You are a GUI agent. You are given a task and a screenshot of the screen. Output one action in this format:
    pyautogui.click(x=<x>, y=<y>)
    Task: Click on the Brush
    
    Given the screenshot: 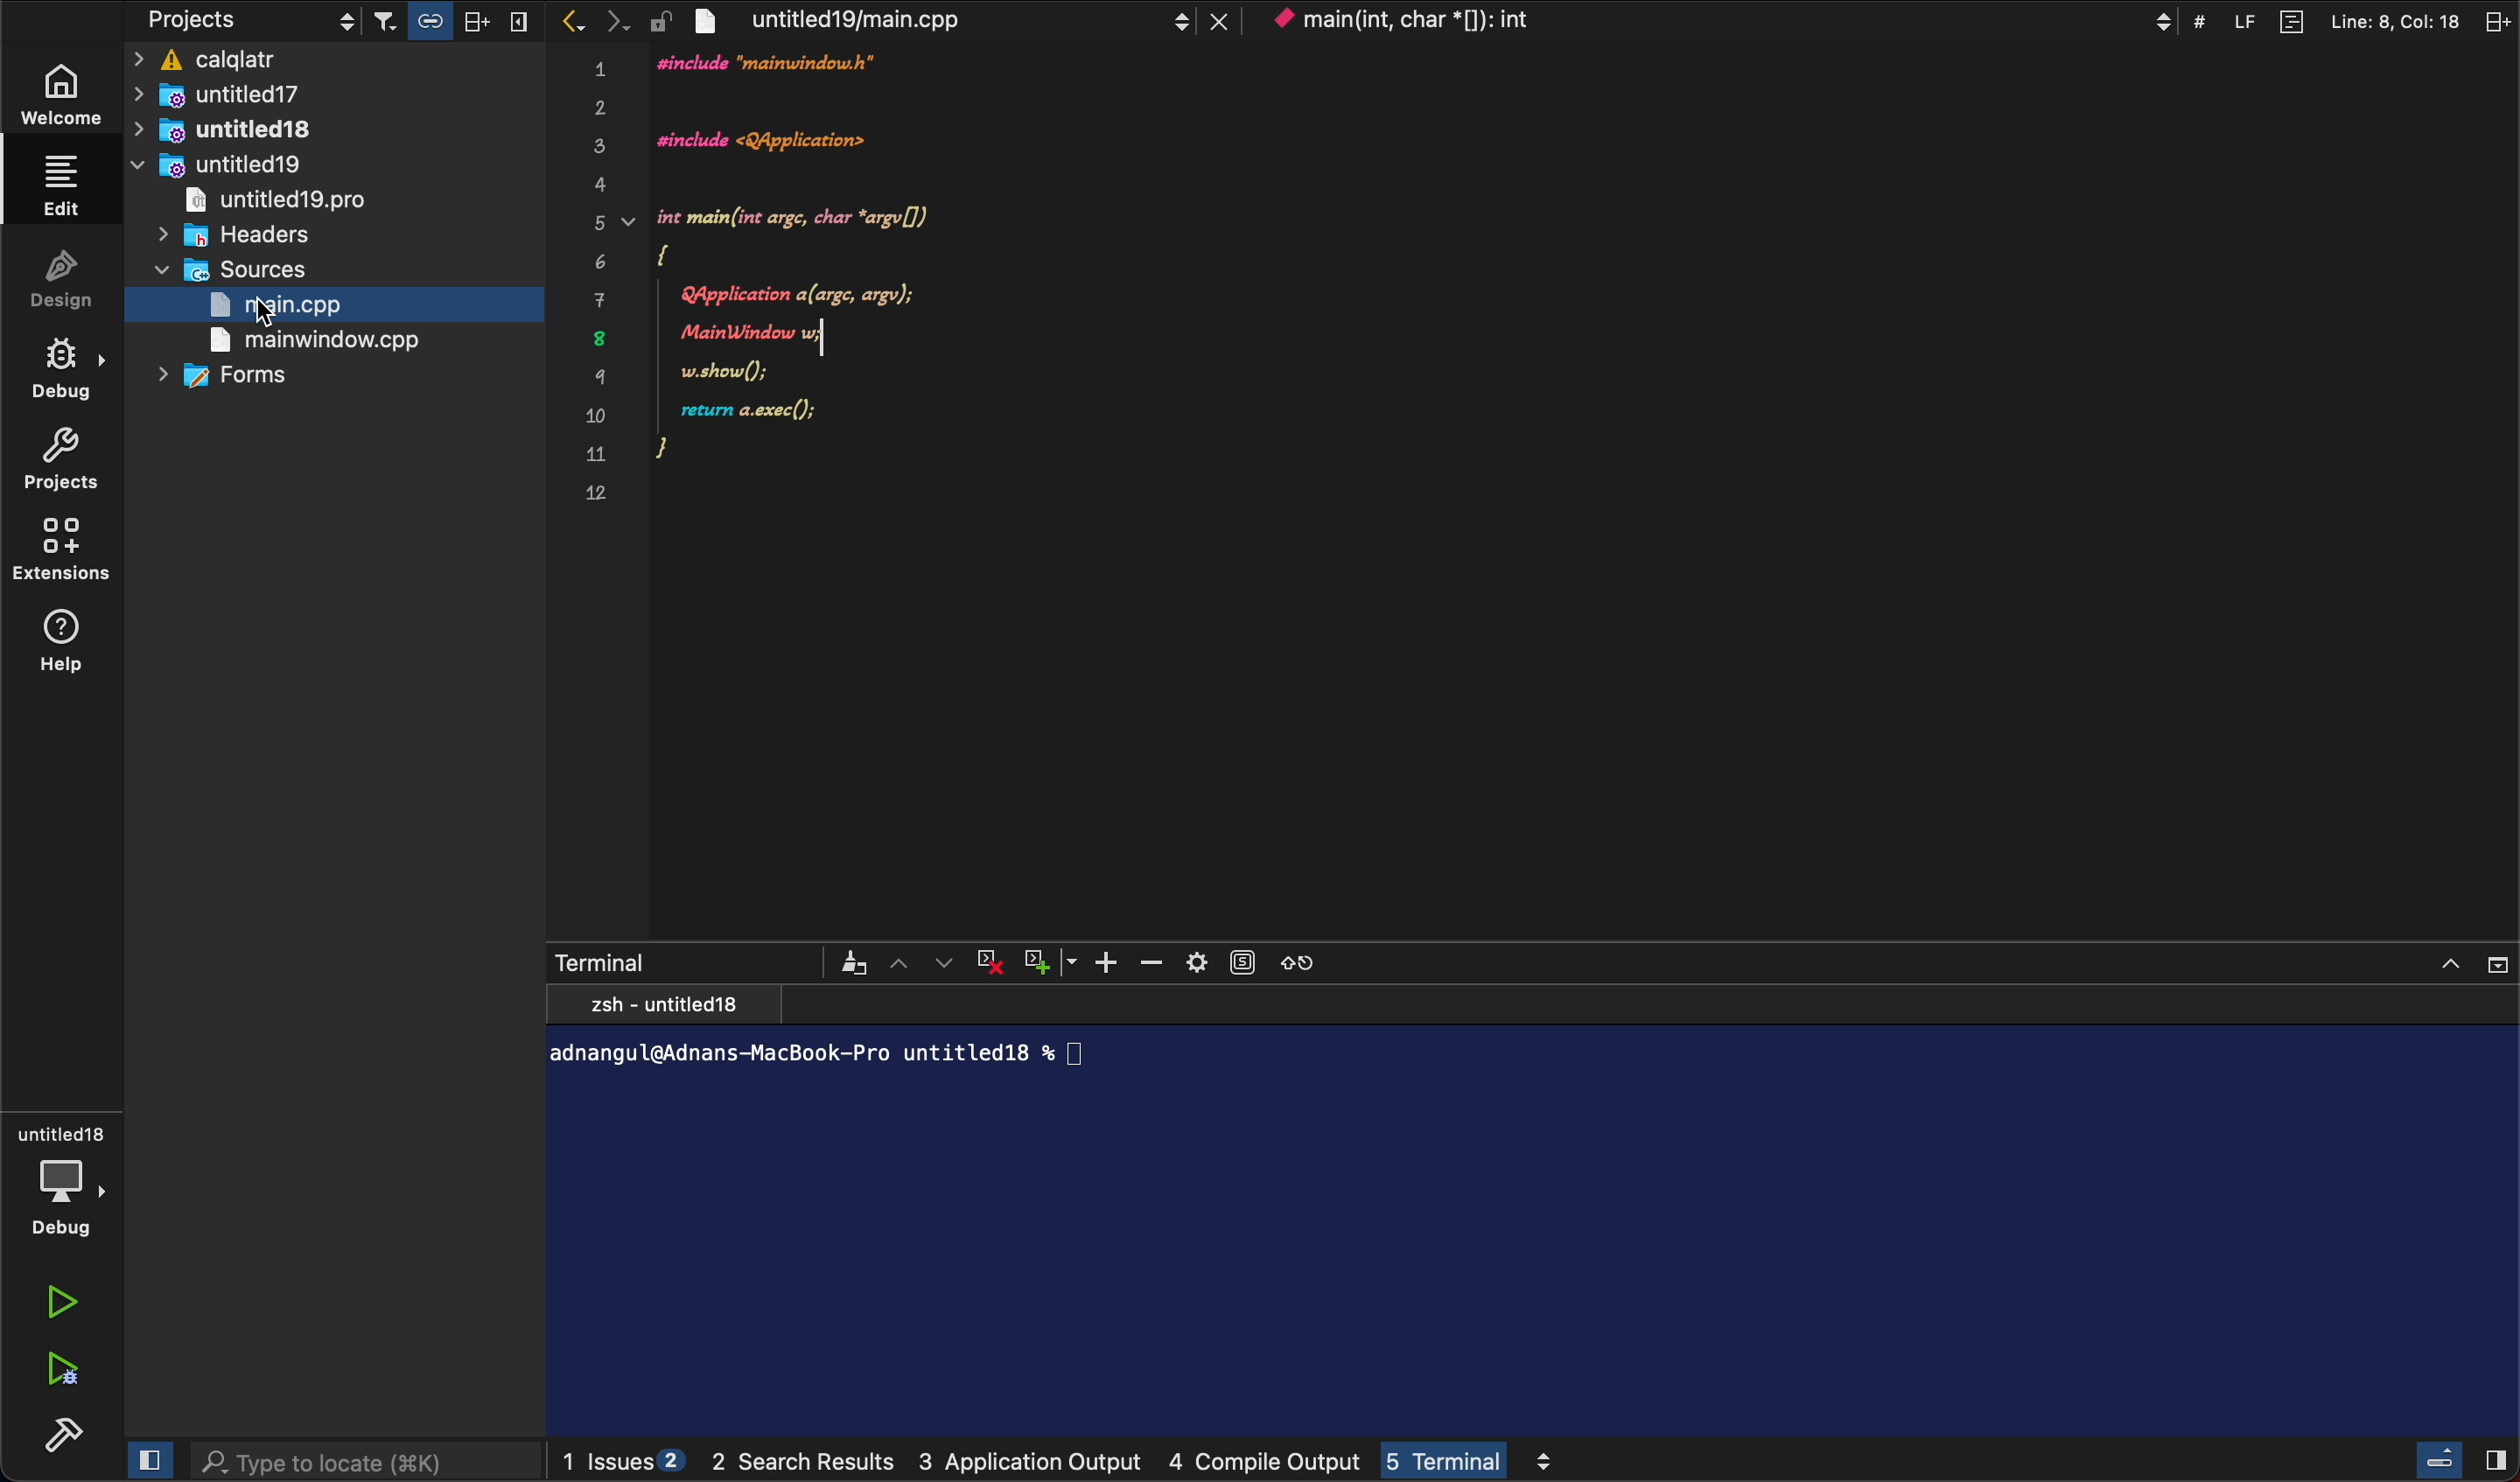 What is the action you would take?
    pyautogui.click(x=853, y=961)
    